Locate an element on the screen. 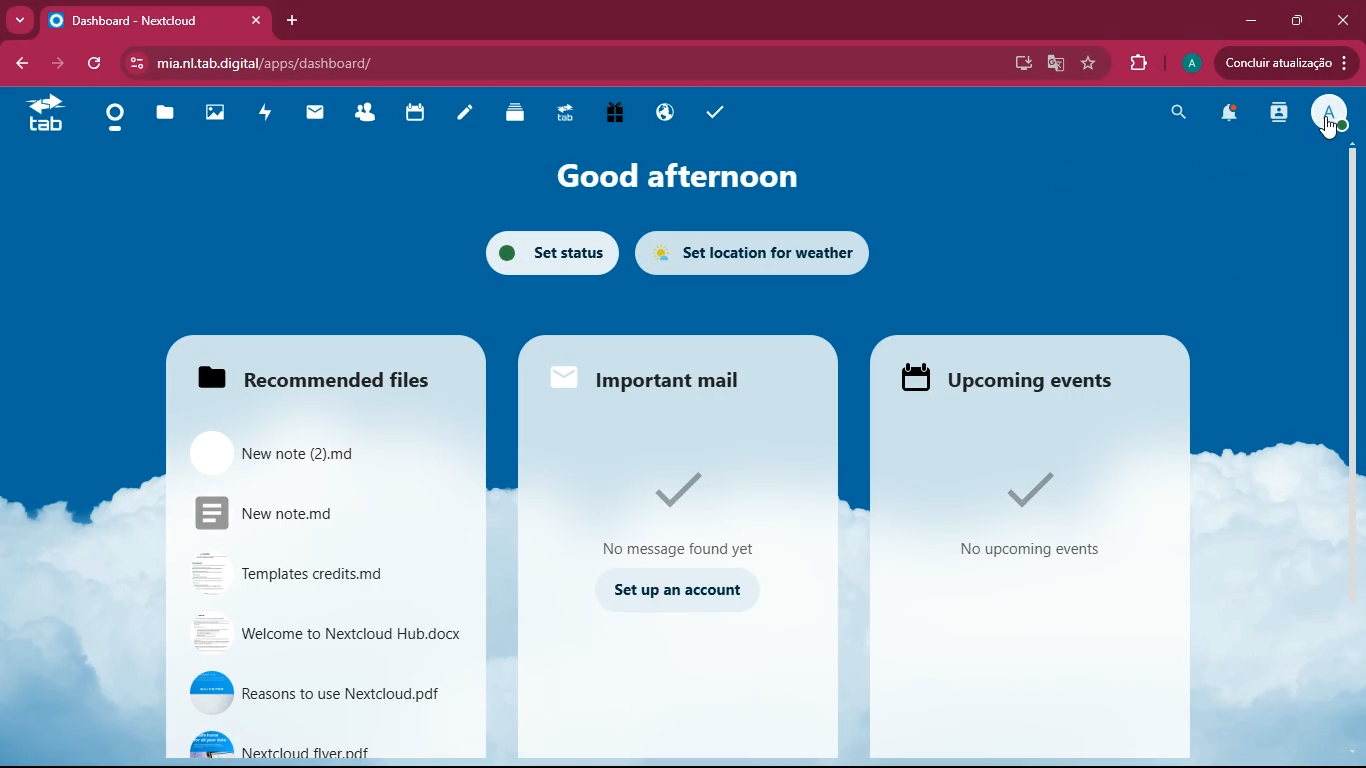  extensions is located at coordinates (1140, 60).